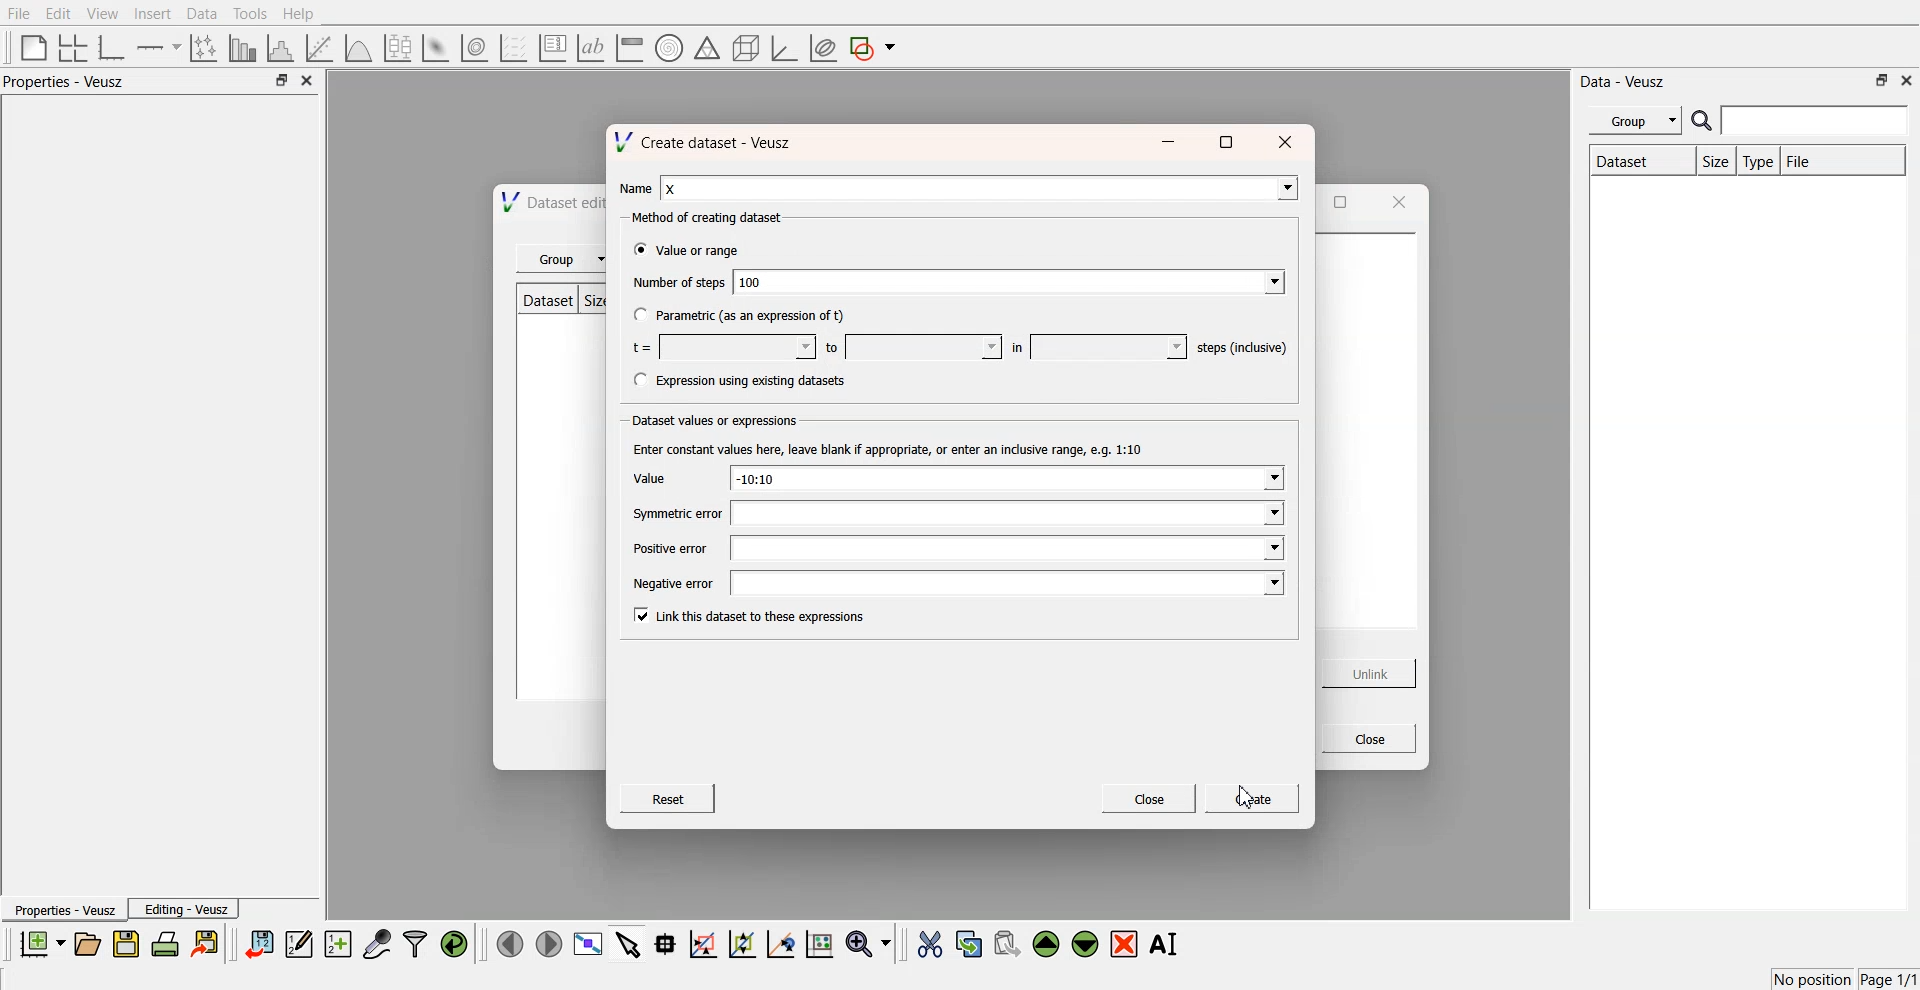 This screenshot has height=990, width=1920. I want to click on zoom out the graph axes, so click(740, 943).